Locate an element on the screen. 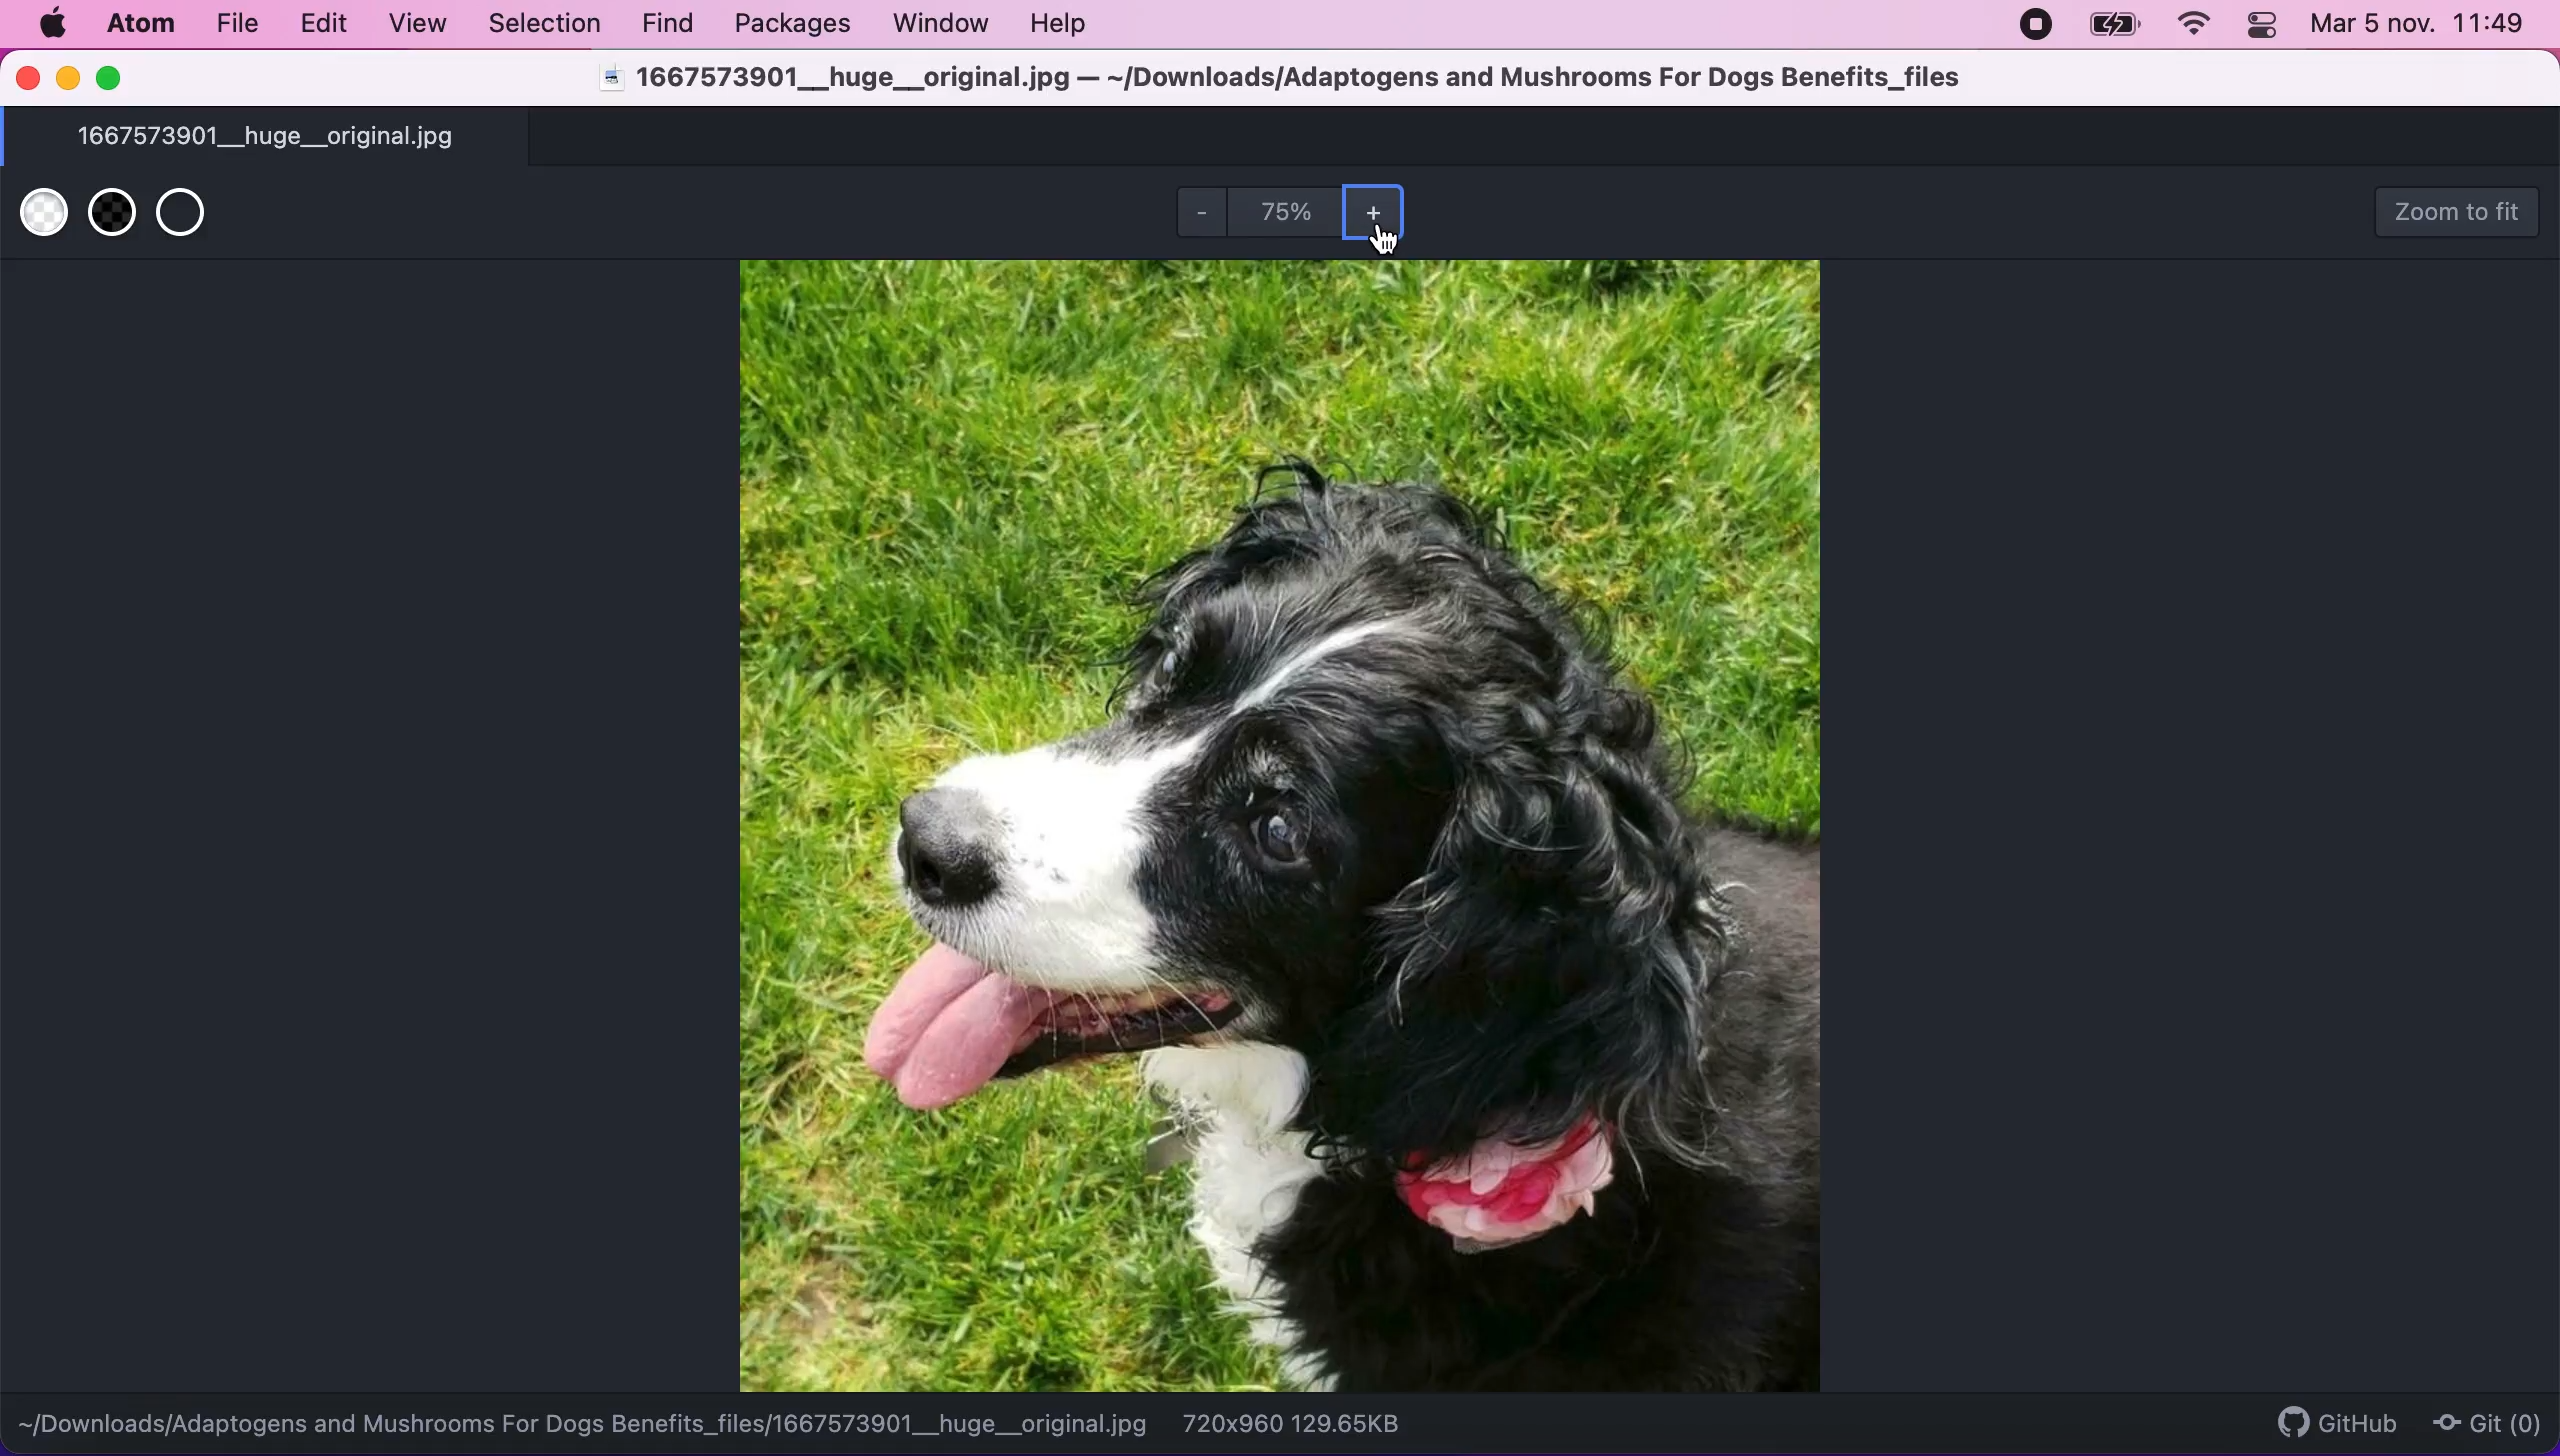 The image size is (2560, 1456). use white transparent background is located at coordinates (40, 218).